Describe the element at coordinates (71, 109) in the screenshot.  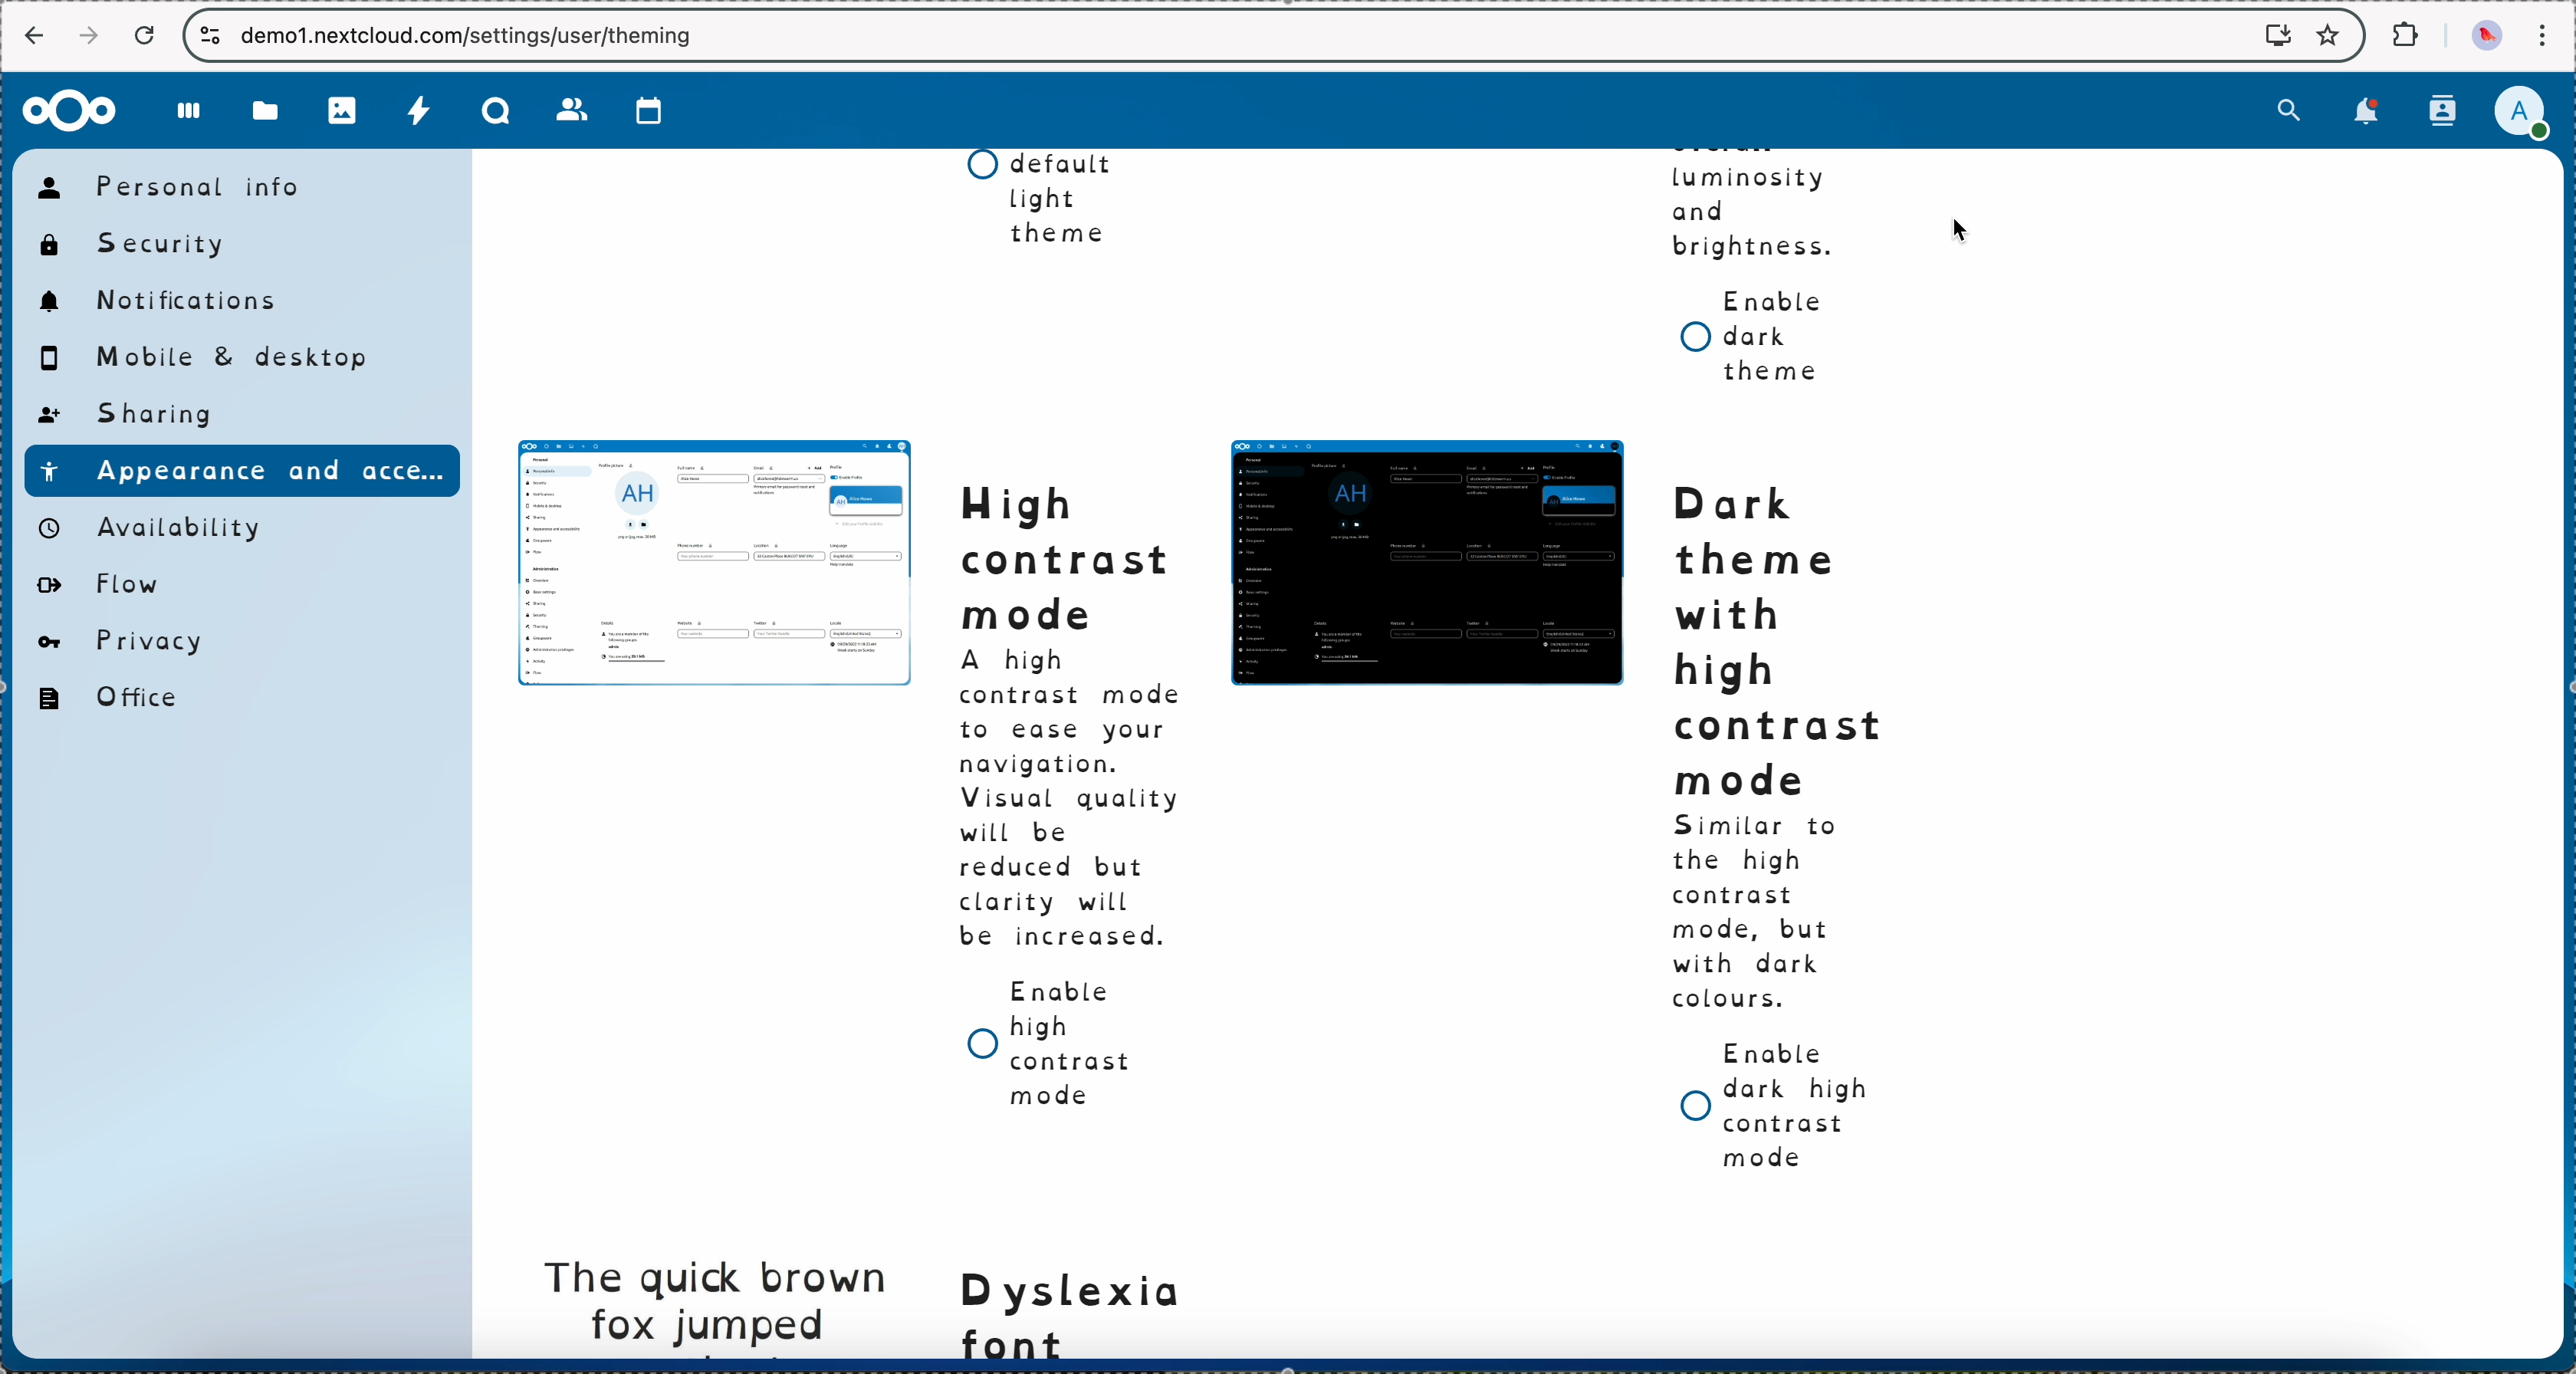
I see `Nextcloud logo` at that location.